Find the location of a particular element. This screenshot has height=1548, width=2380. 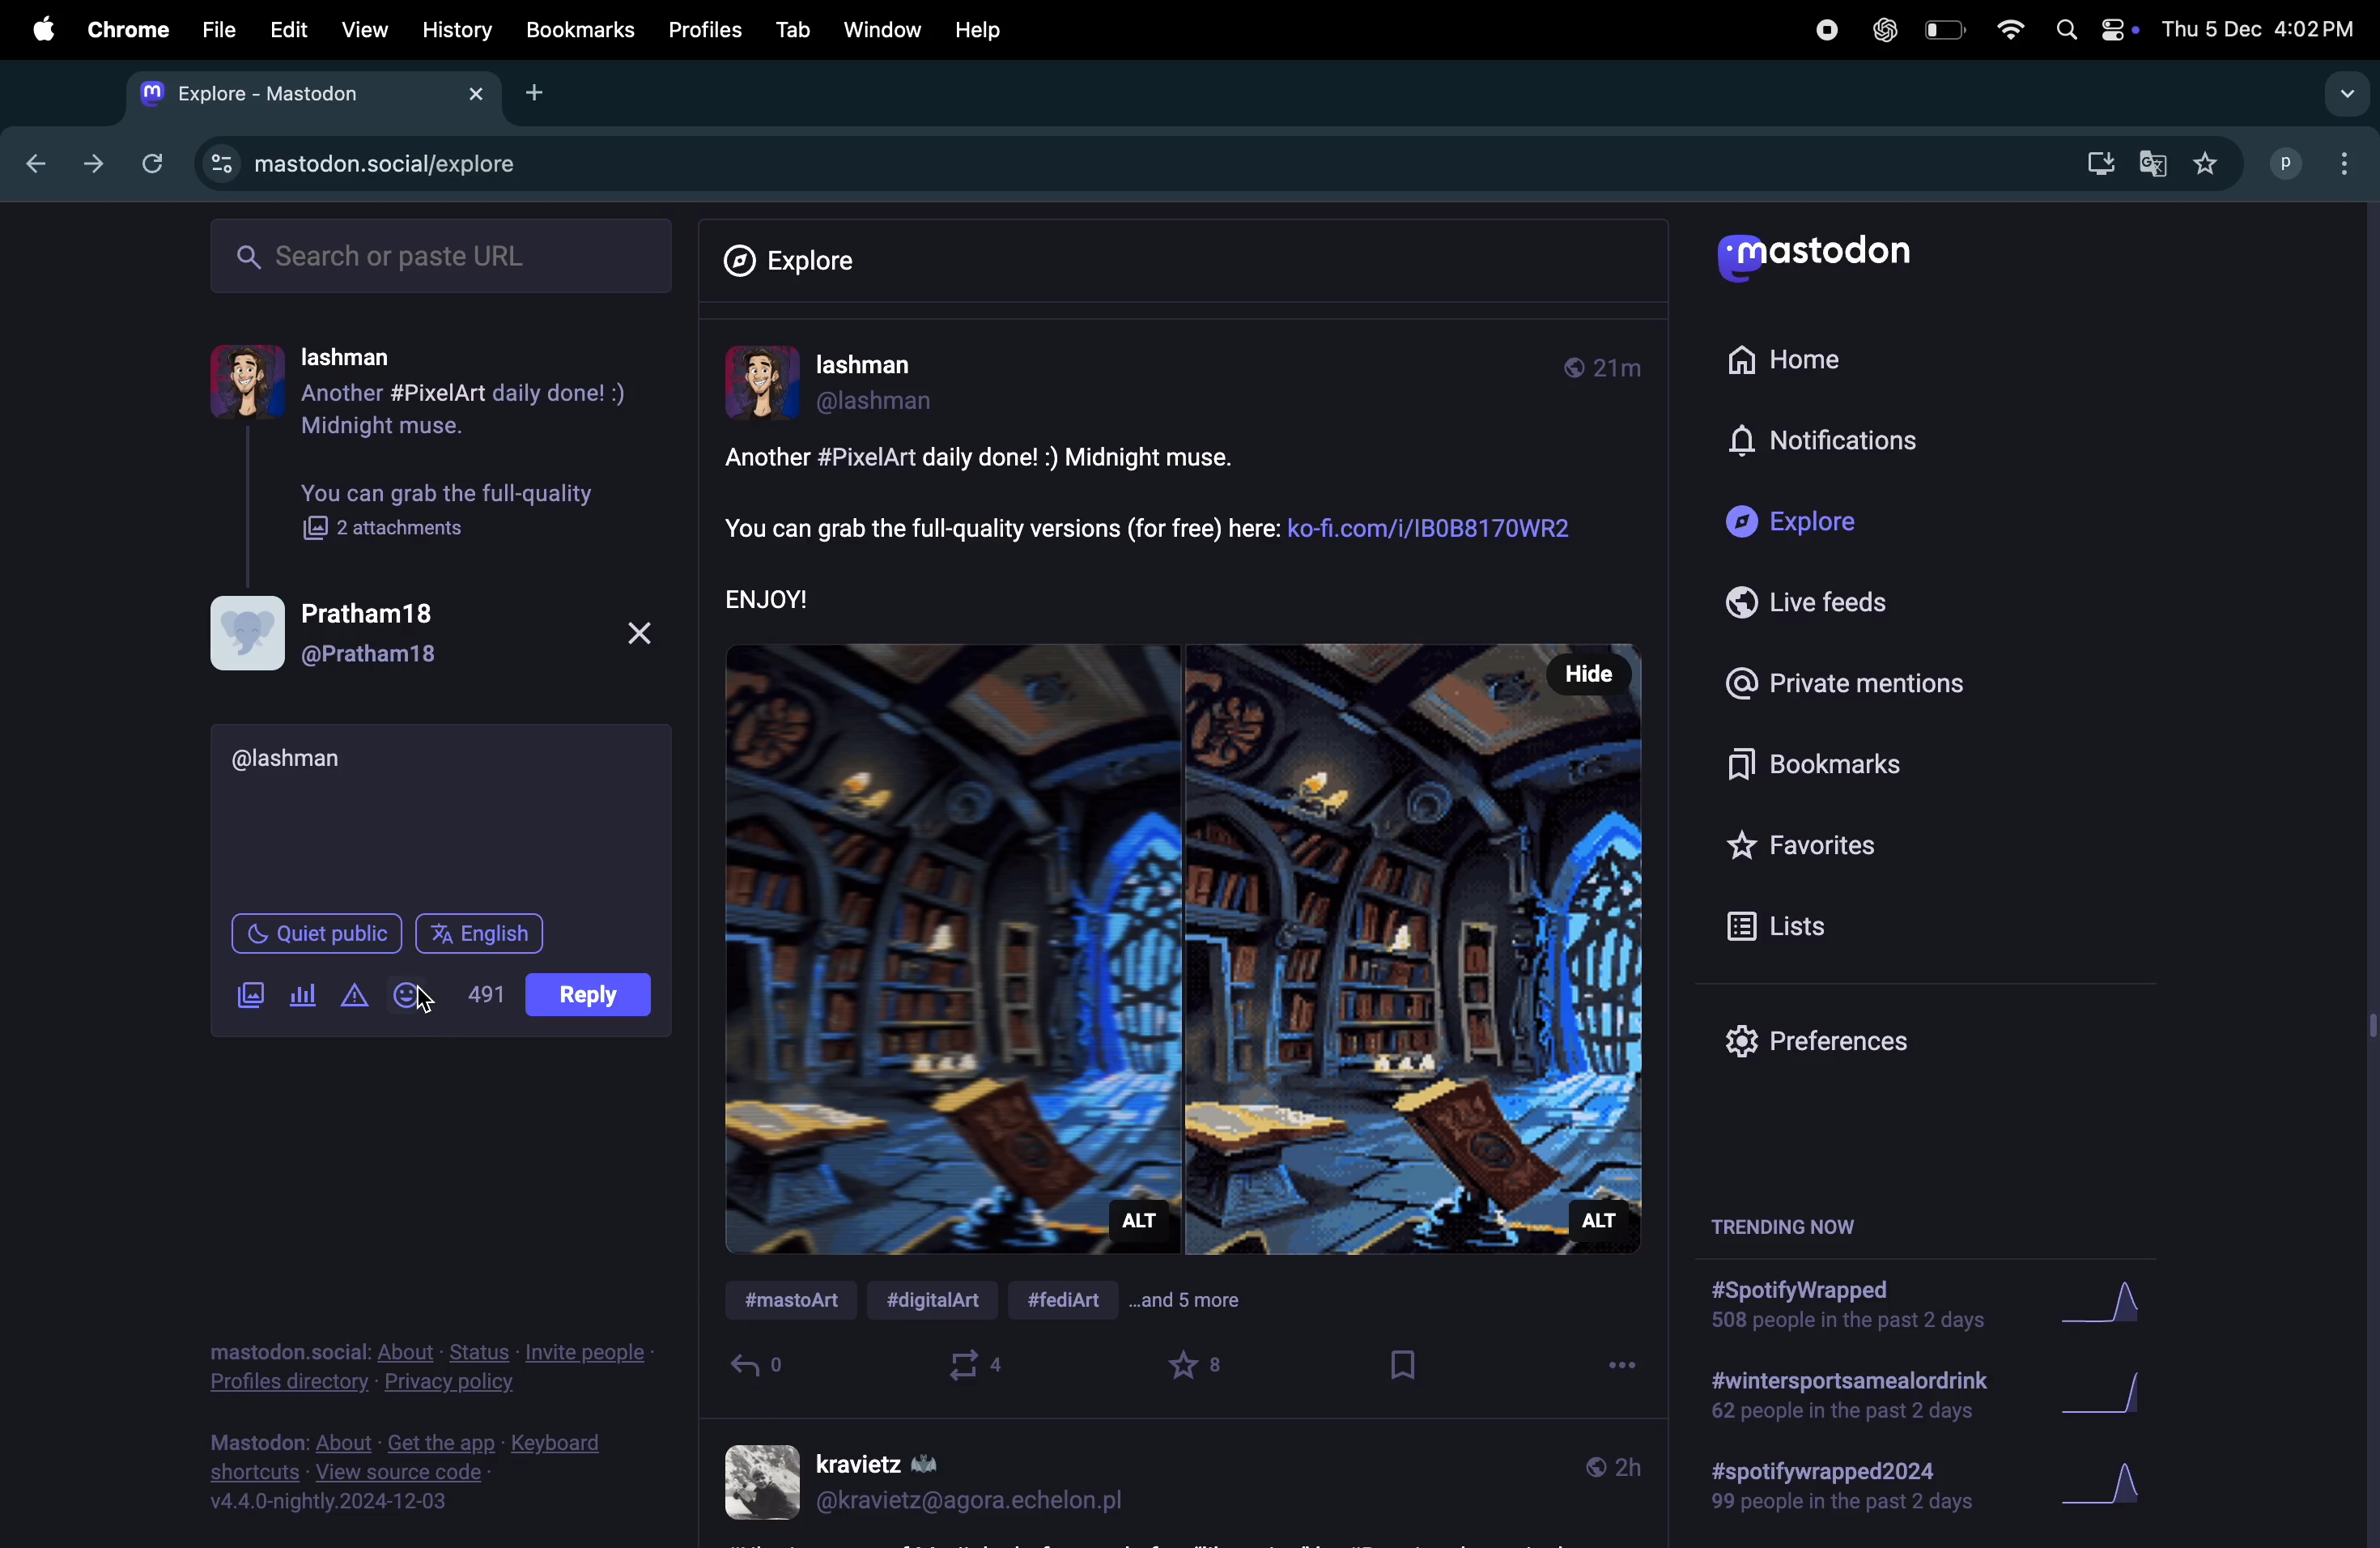

battery is located at coordinates (1942, 28).